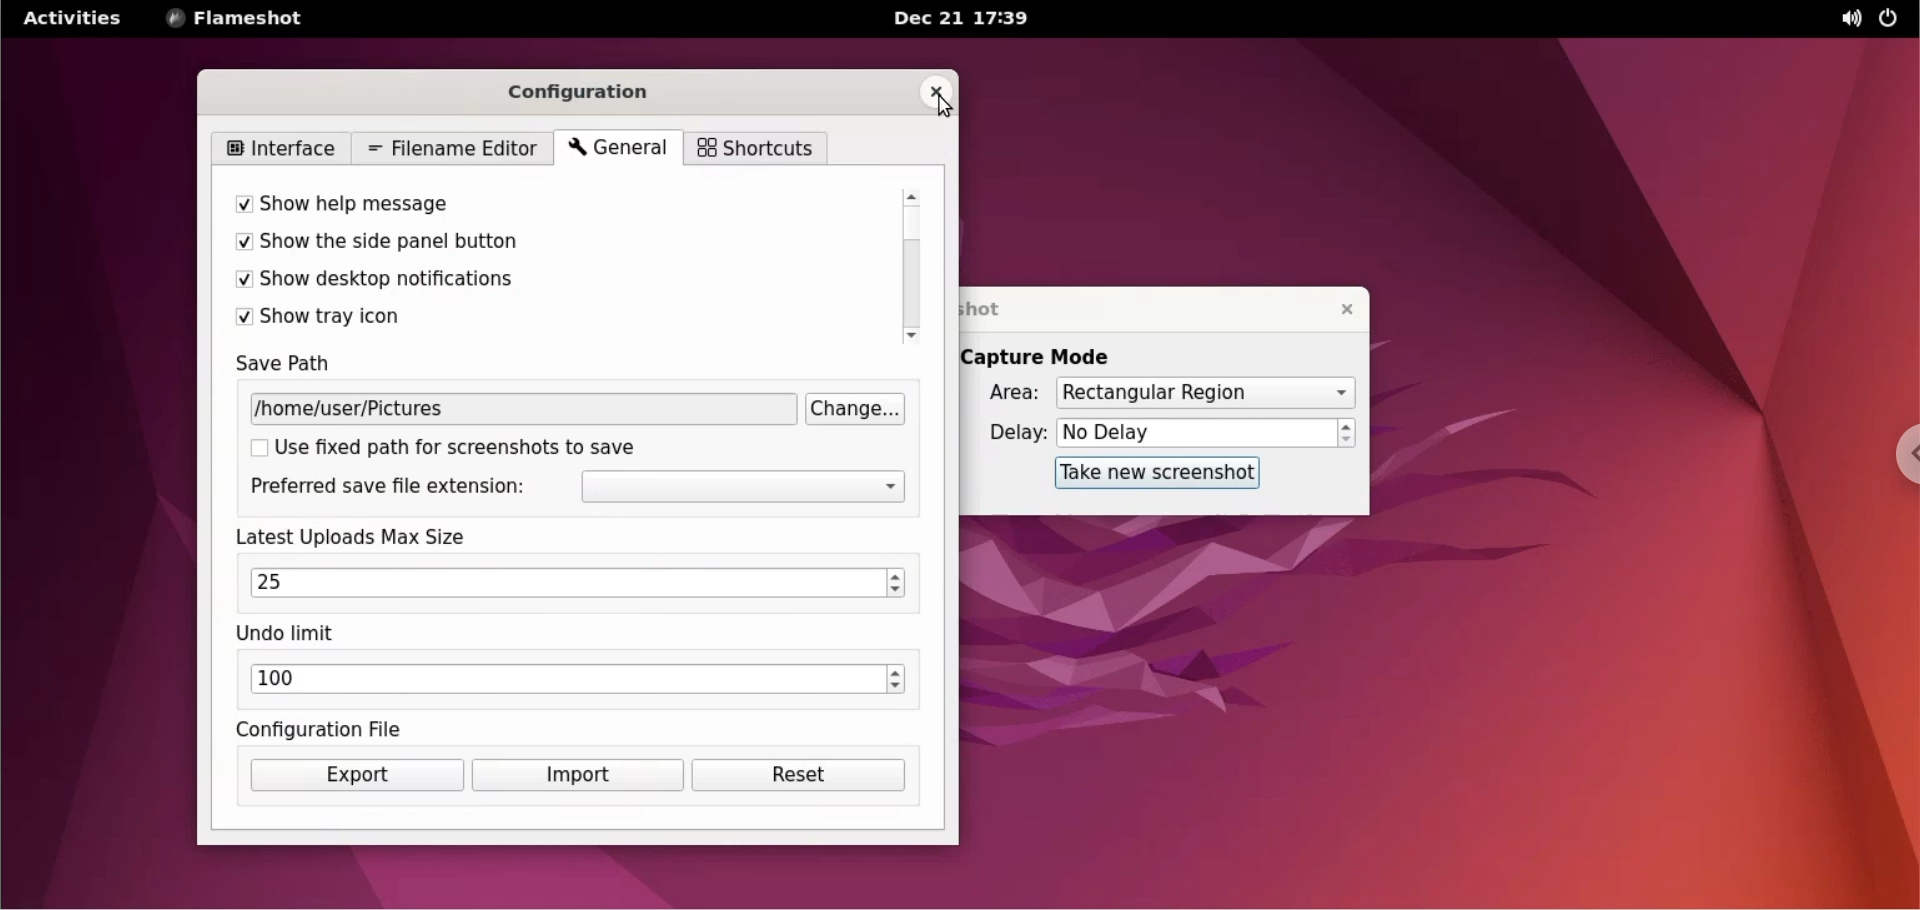 Image resolution: width=1920 pixels, height=910 pixels. I want to click on capture mode, so click(1052, 356).